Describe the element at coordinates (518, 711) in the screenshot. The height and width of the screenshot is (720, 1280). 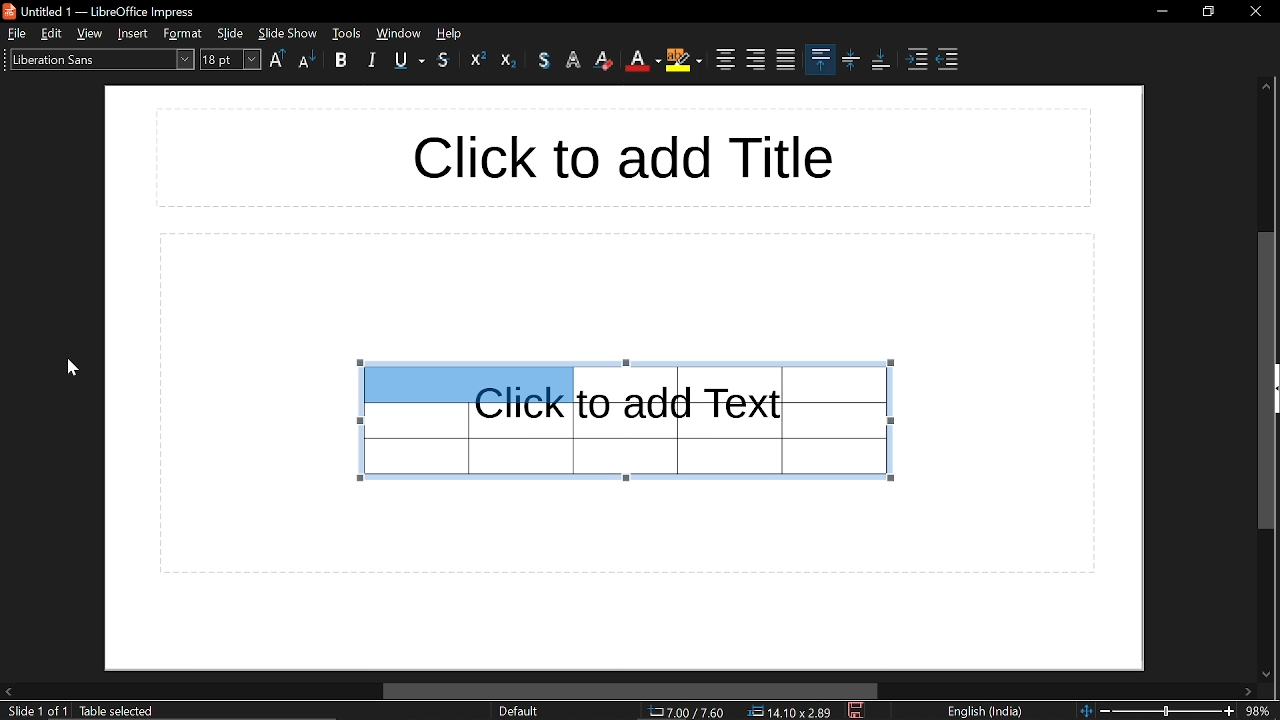
I see `slide format` at that location.